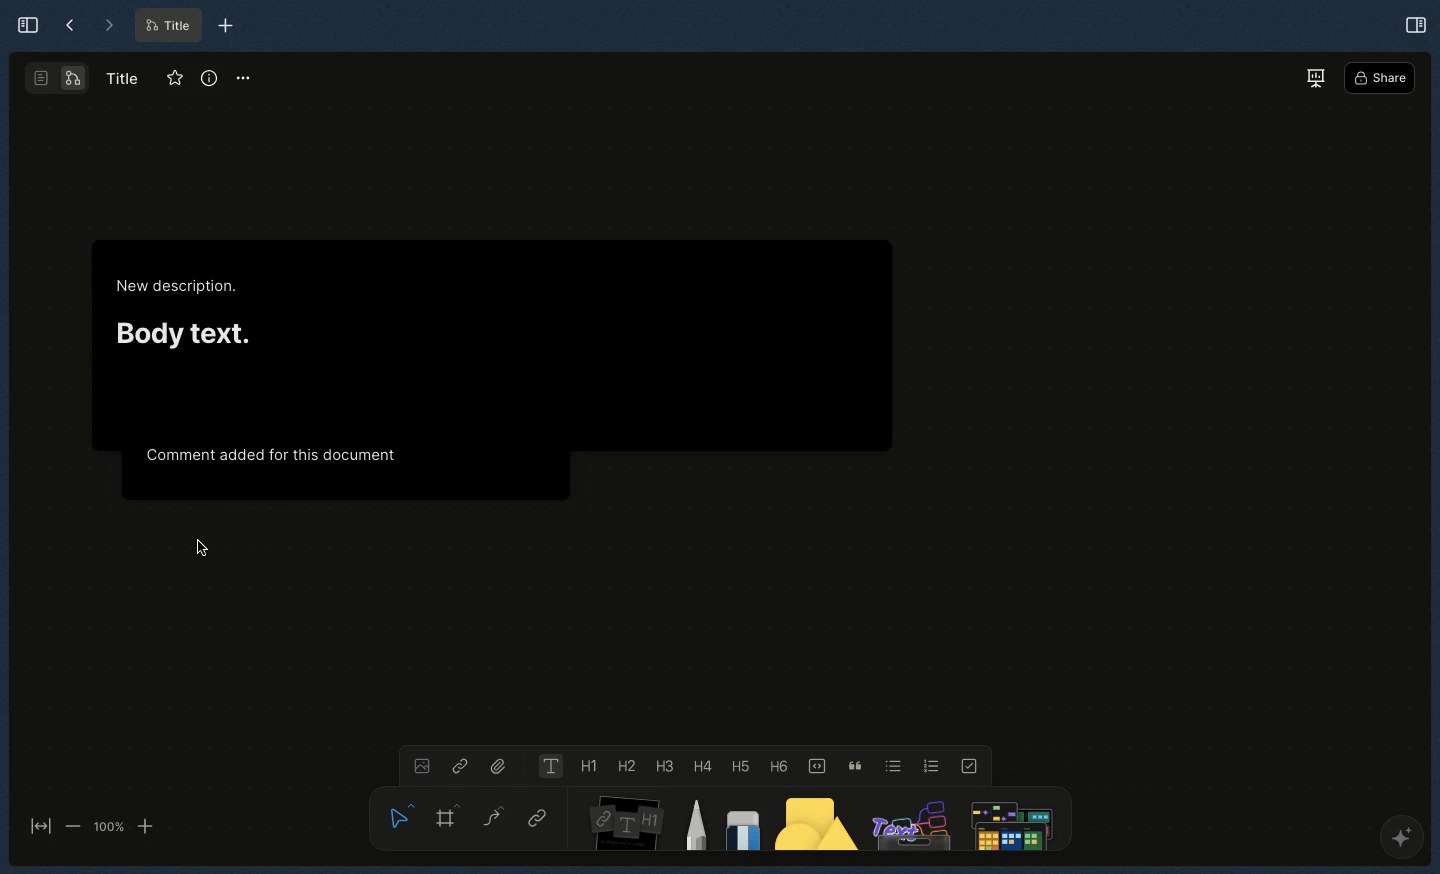 The image size is (1440, 874). Describe the element at coordinates (852, 764) in the screenshot. I see `Quote` at that location.